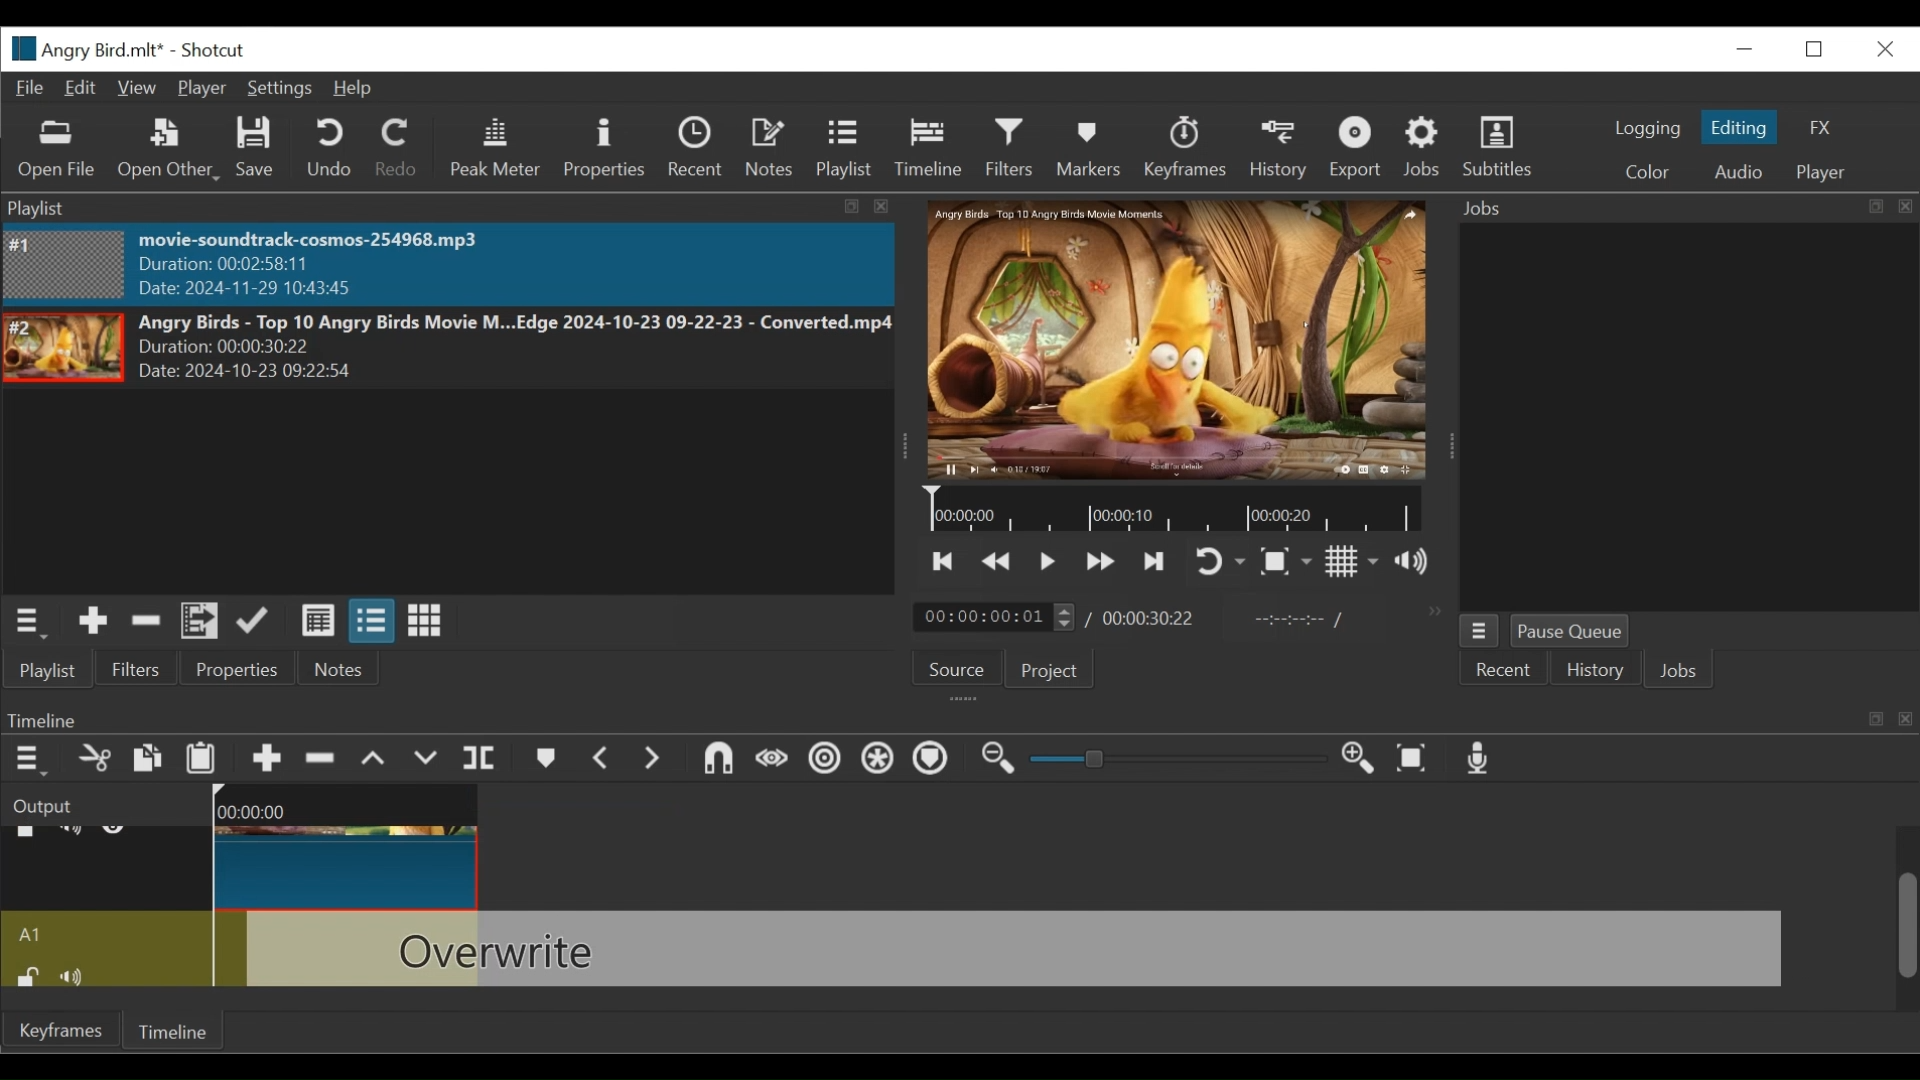 The width and height of the screenshot is (1920, 1080). I want to click on Scrub while dragging, so click(769, 760).